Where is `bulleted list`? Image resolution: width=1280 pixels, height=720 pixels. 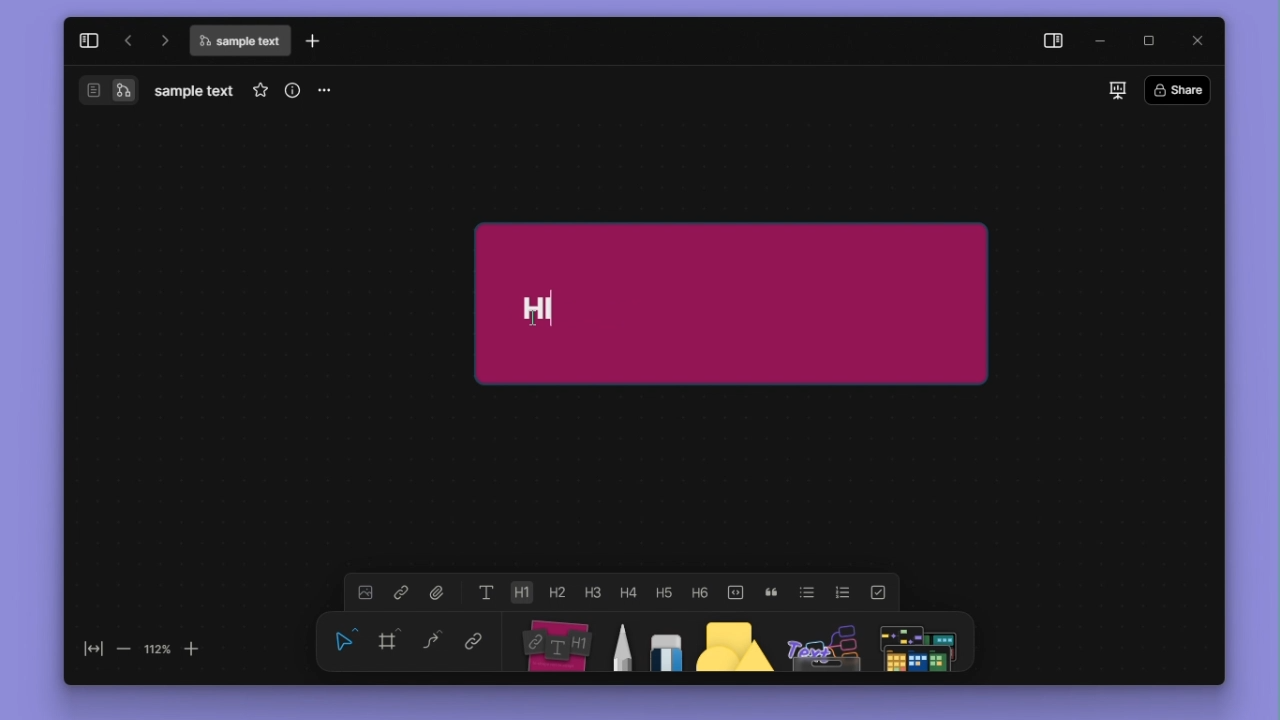
bulleted list is located at coordinates (807, 592).